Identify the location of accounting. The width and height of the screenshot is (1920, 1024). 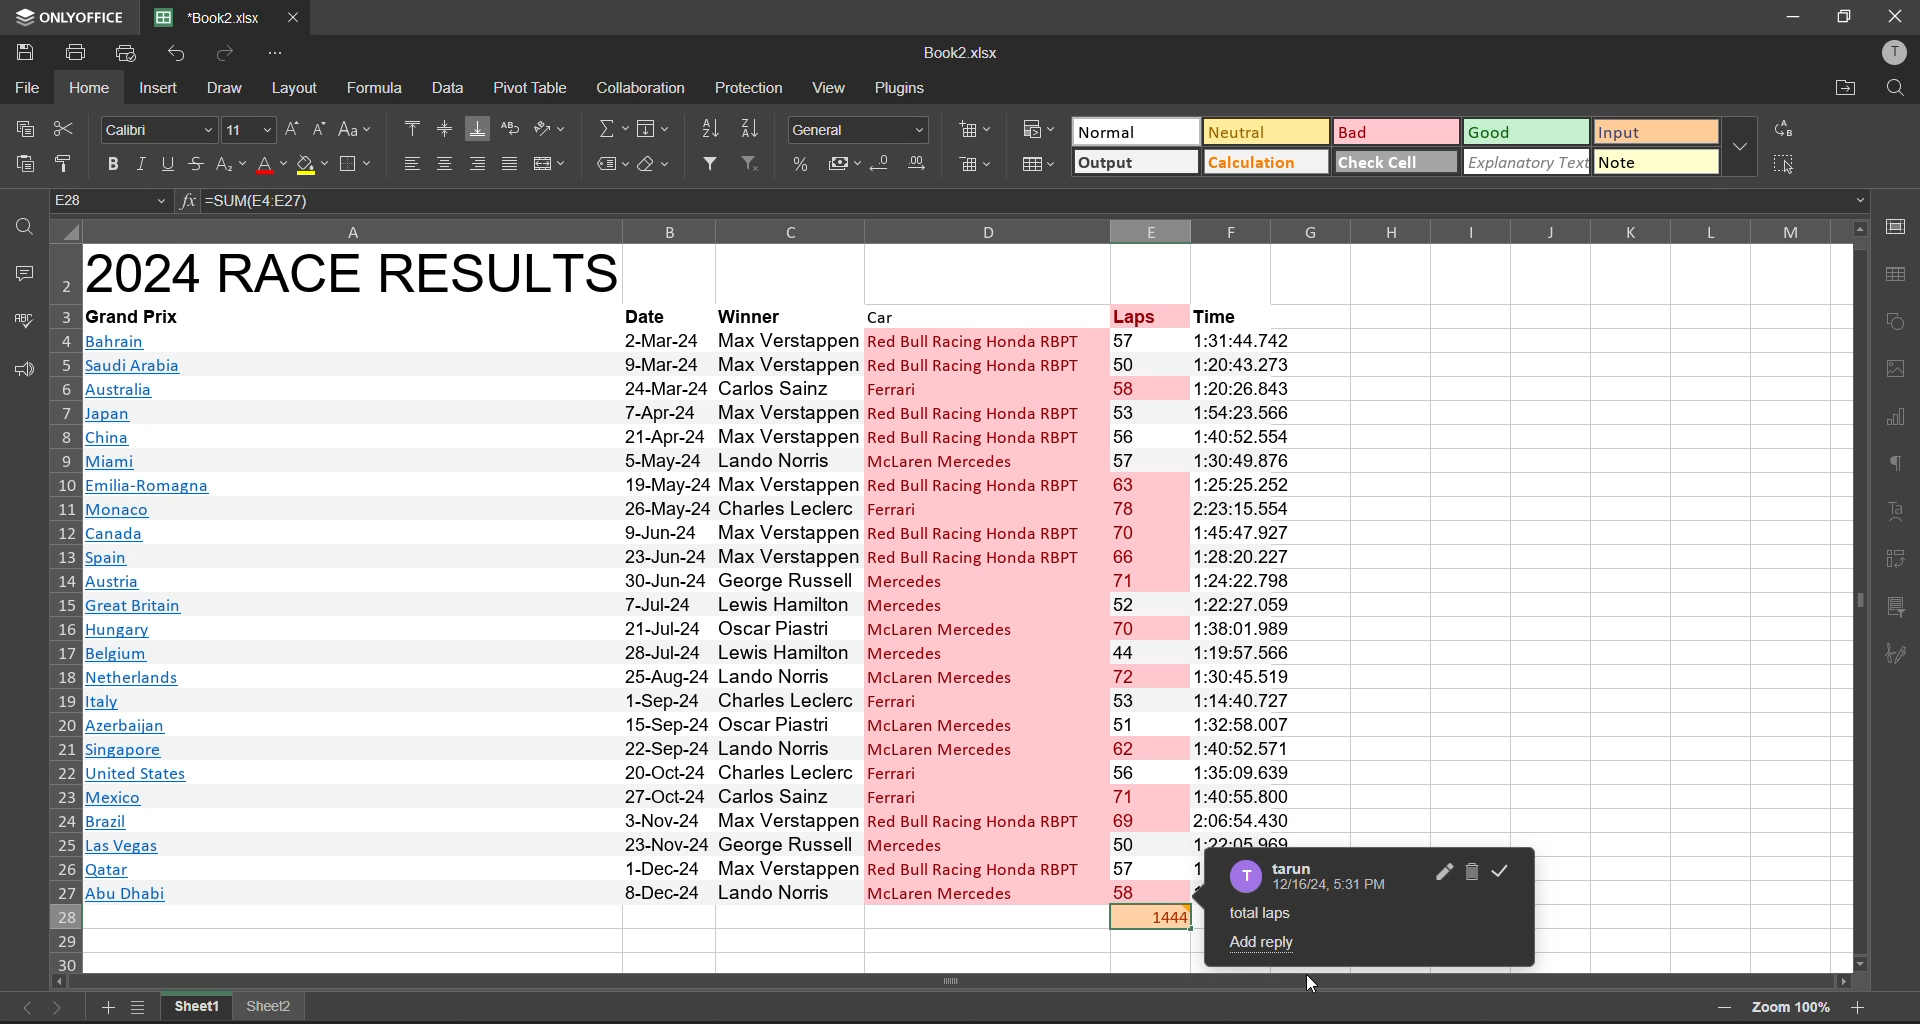
(841, 163).